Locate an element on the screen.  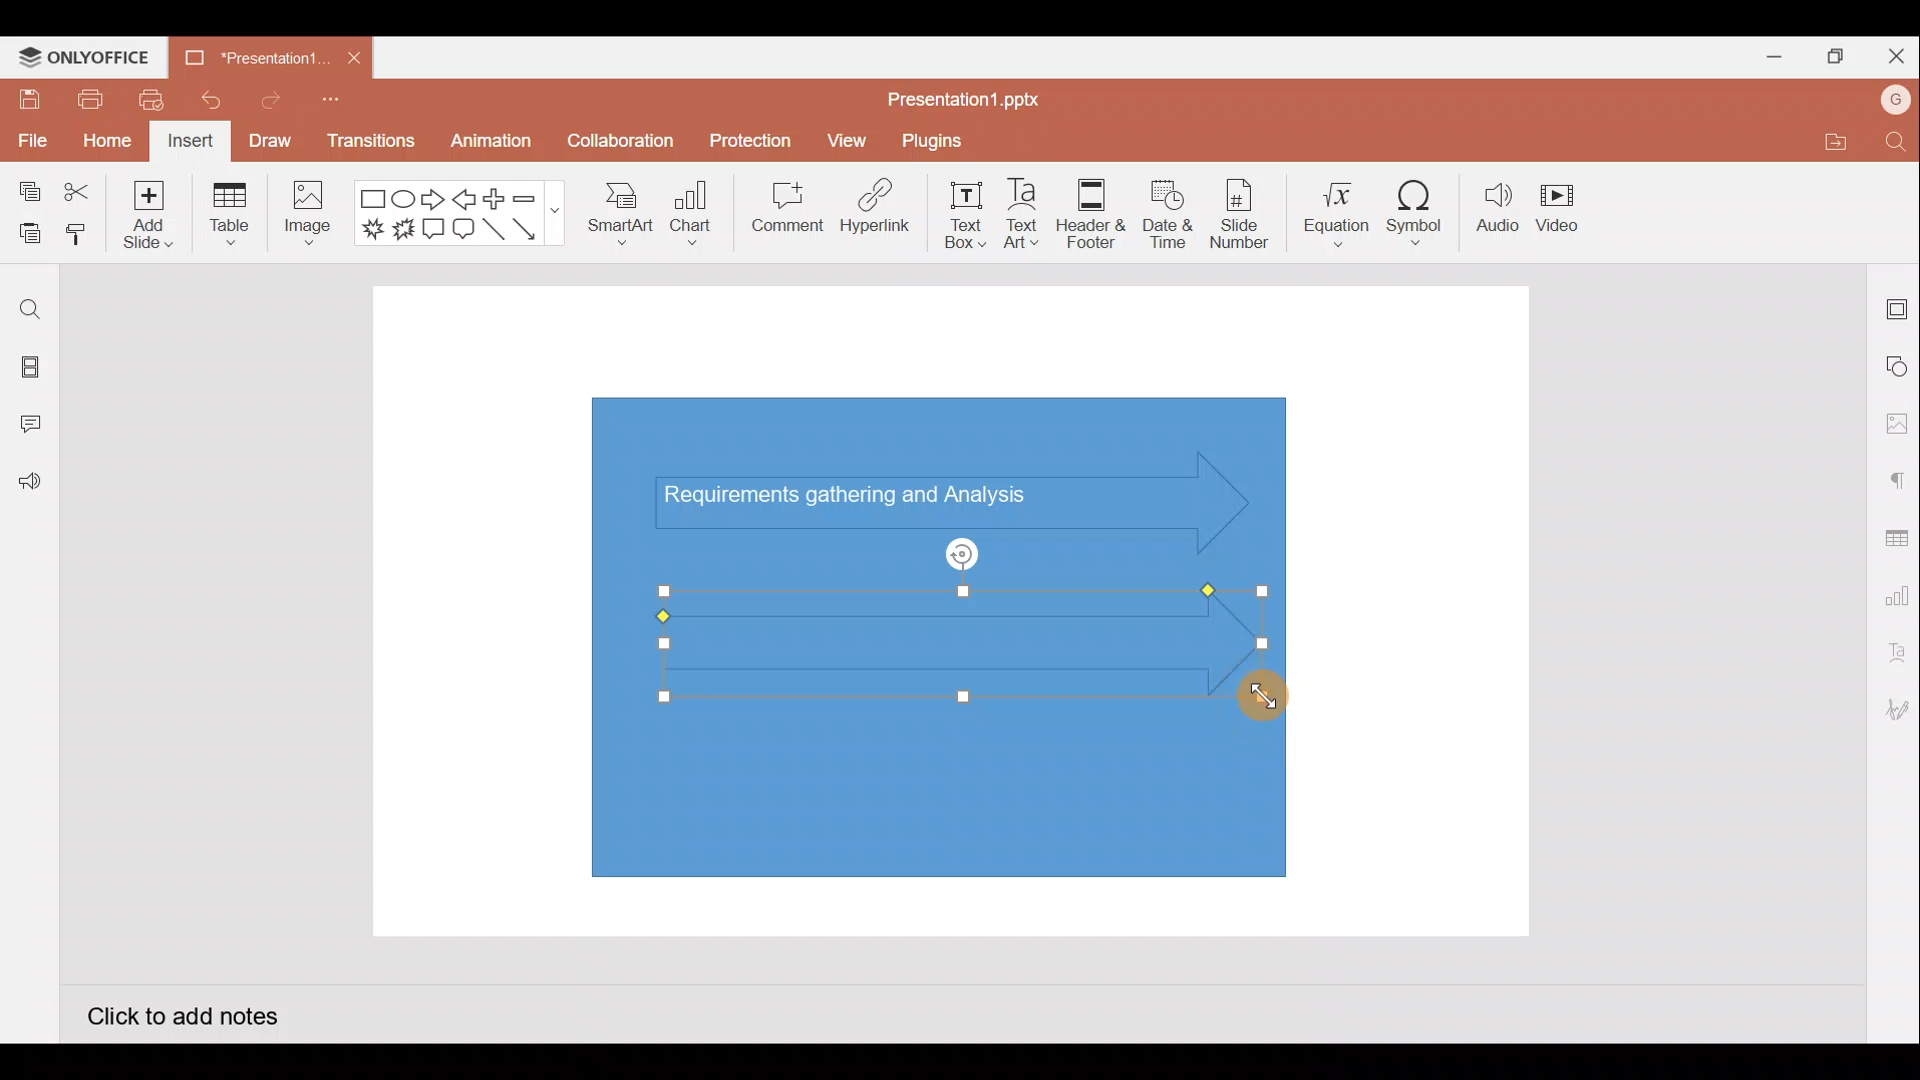
Chart is located at coordinates (692, 211).